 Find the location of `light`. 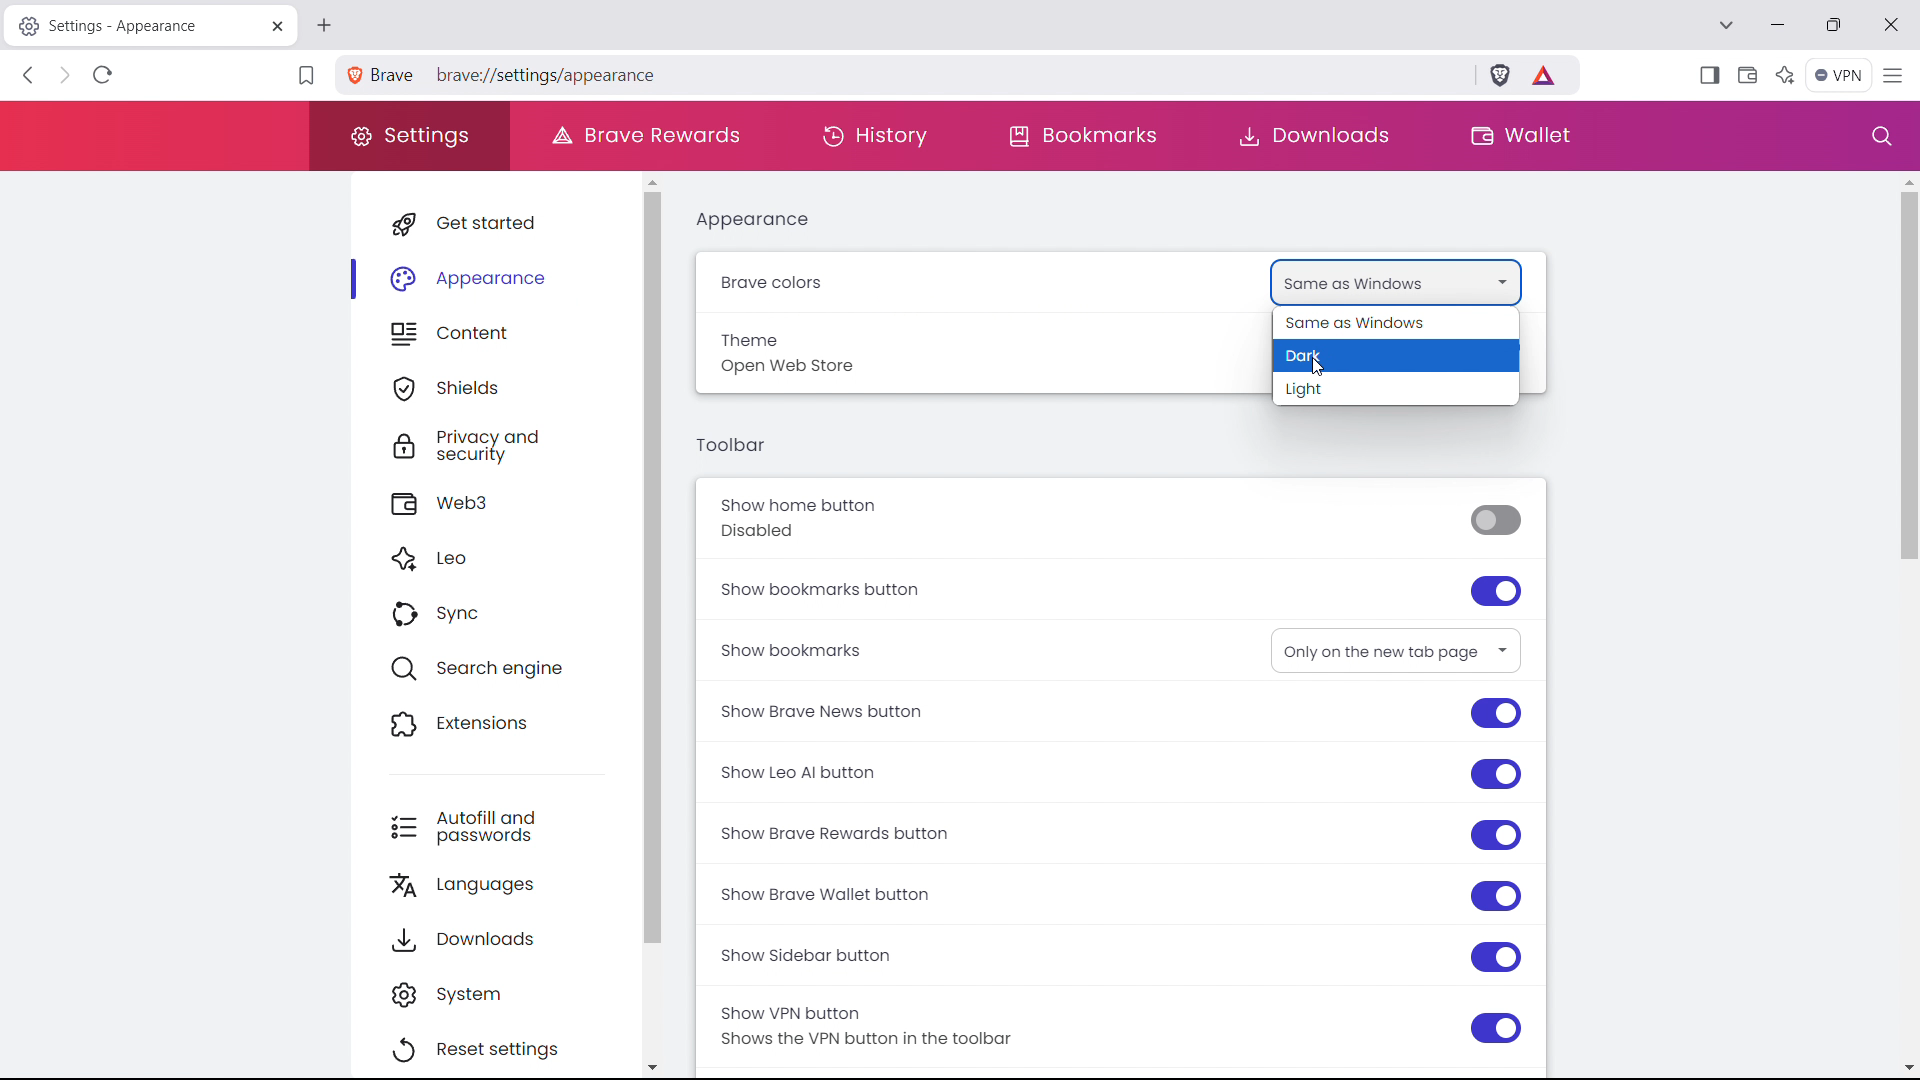

light is located at coordinates (1396, 389).